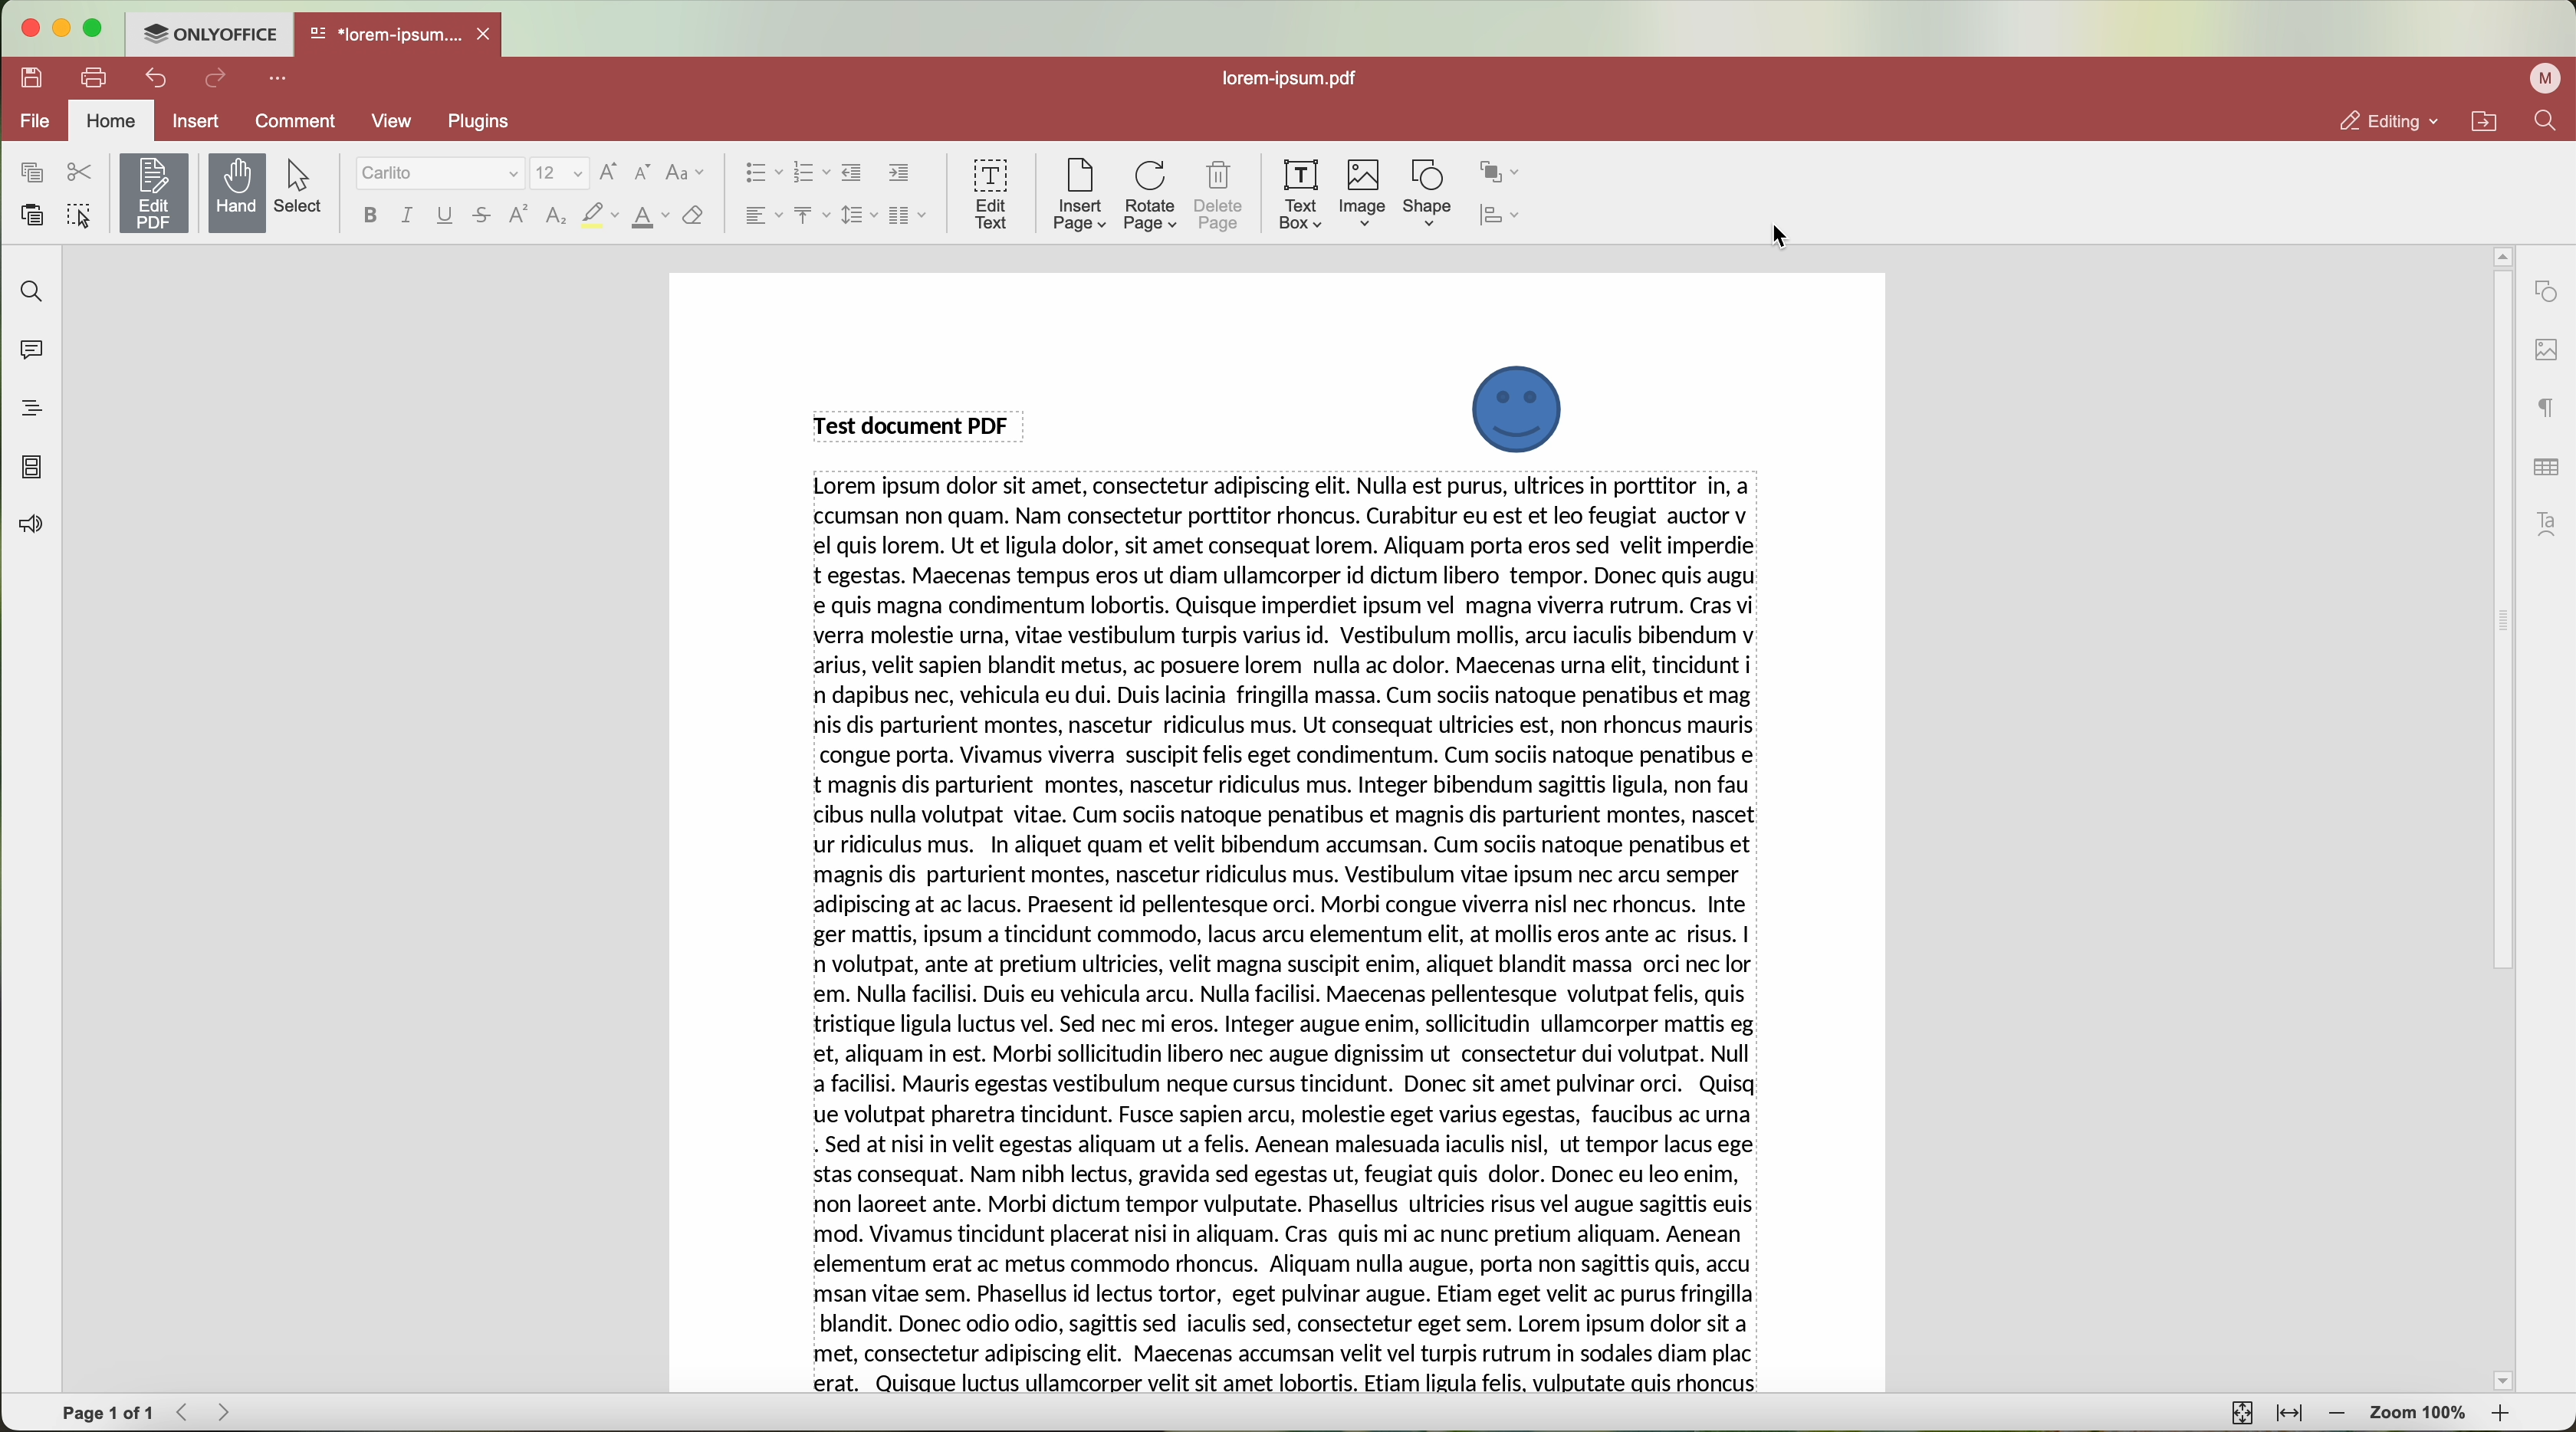 The width and height of the screenshot is (2576, 1432). Describe the element at coordinates (811, 173) in the screenshot. I see `numbered list` at that location.